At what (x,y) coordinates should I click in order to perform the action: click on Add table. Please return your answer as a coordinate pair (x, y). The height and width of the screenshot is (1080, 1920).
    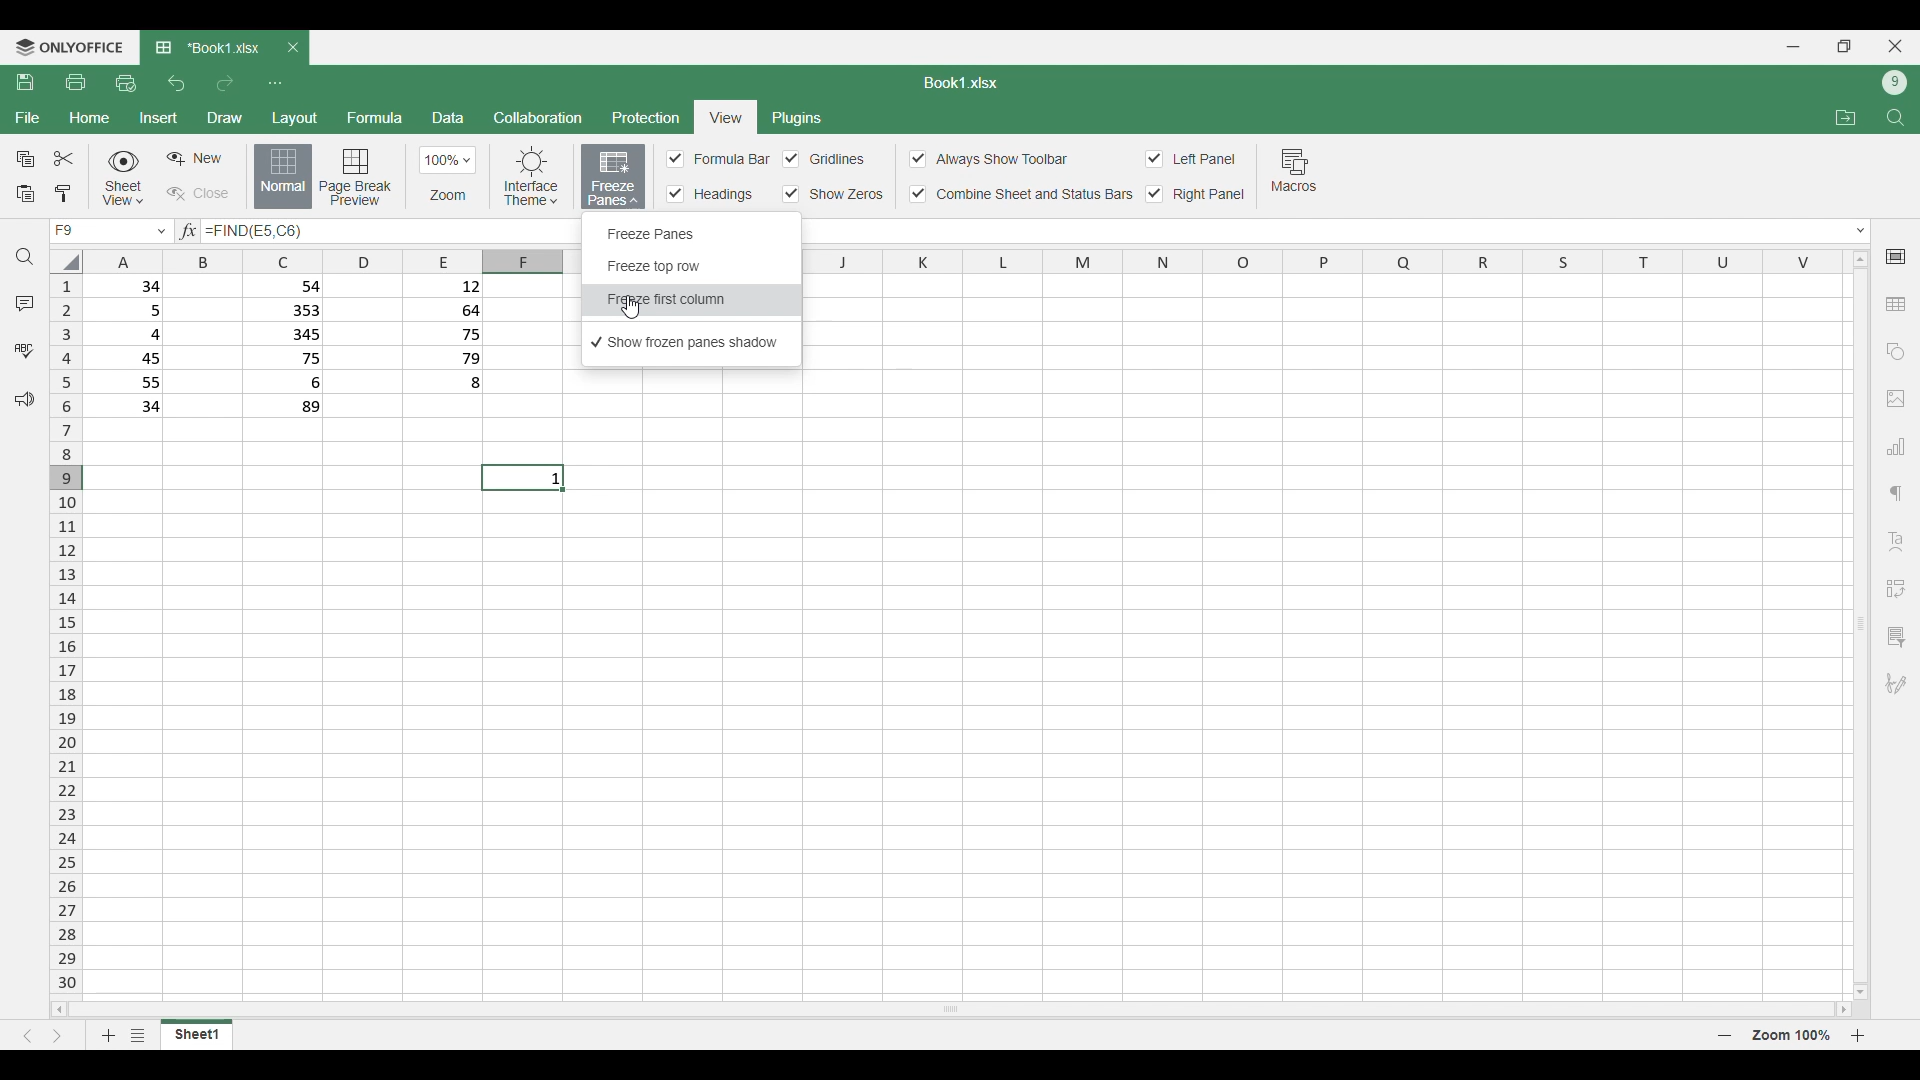
    Looking at the image, I should click on (1896, 304).